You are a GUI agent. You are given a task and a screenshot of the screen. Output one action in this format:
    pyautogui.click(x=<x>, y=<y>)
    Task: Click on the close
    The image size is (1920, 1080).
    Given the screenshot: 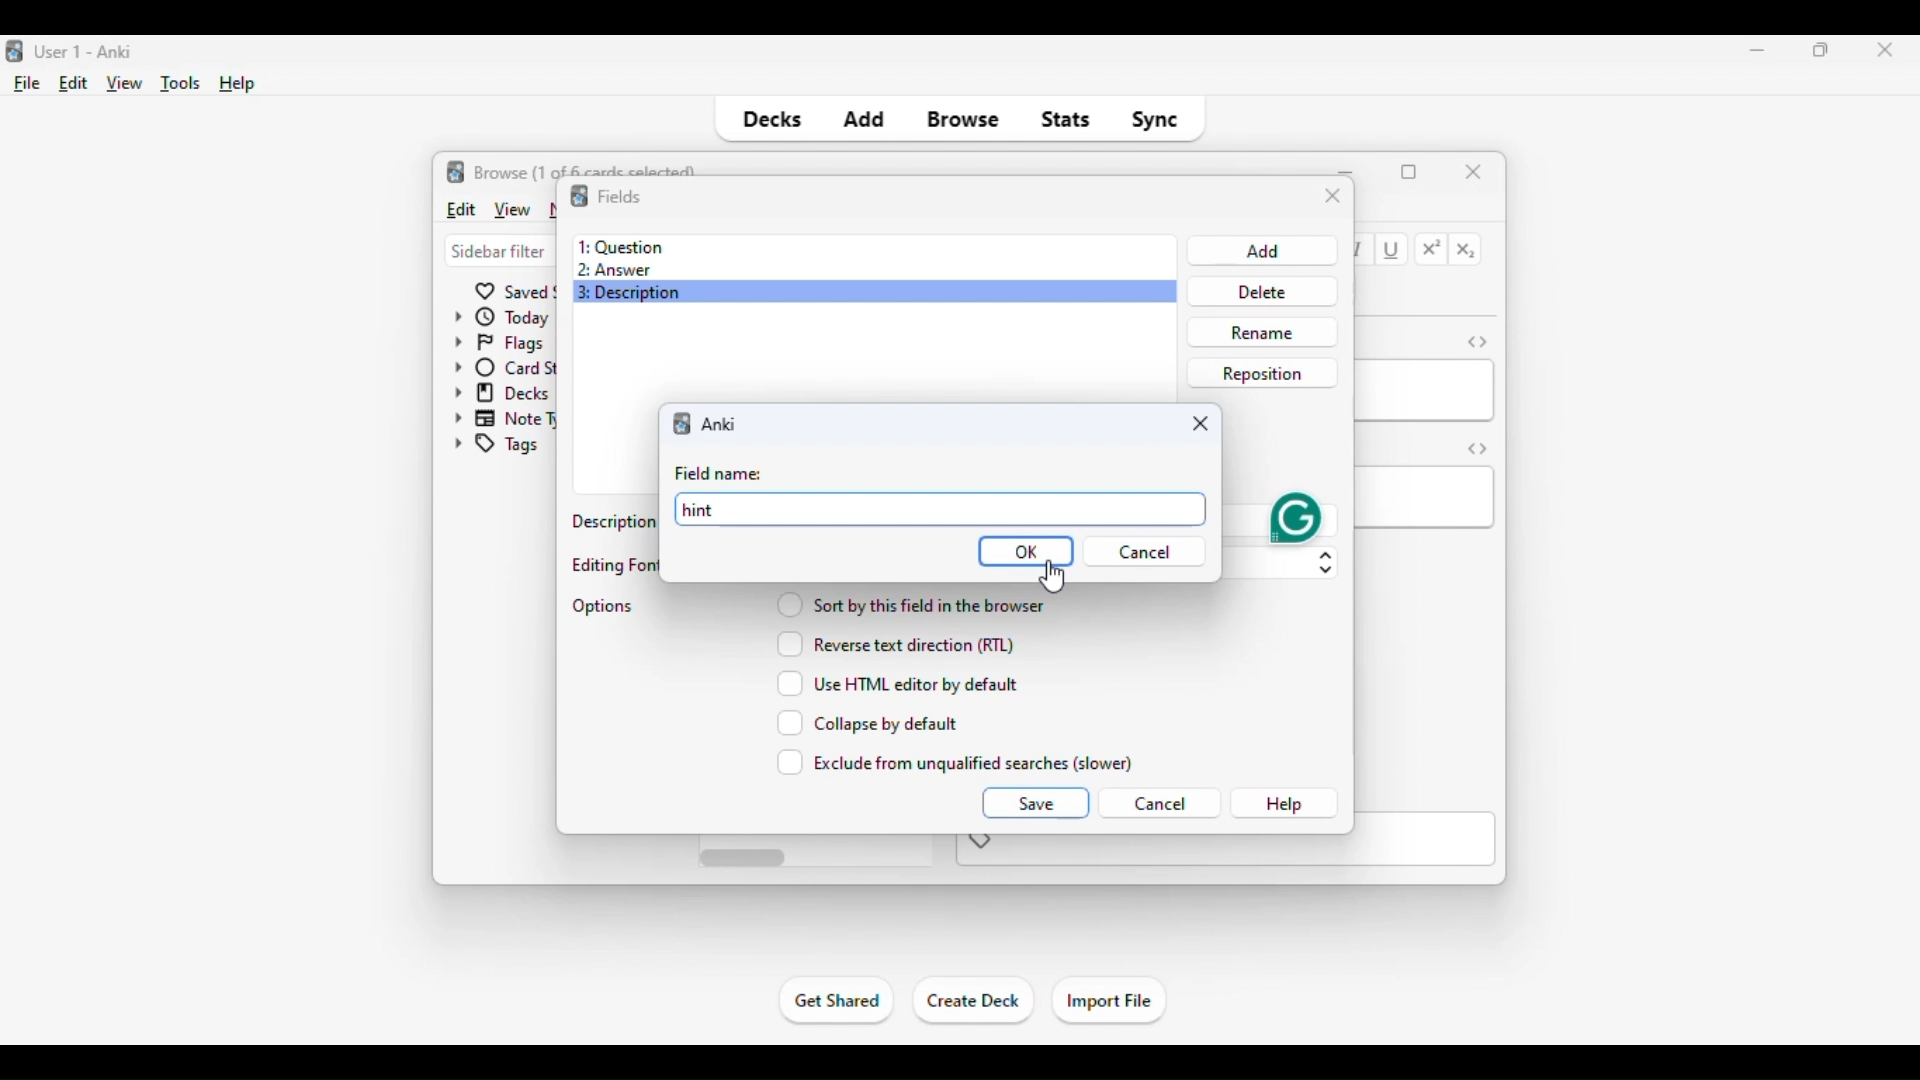 What is the action you would take?
    pyautogui.click(x=1200, y=424)
    